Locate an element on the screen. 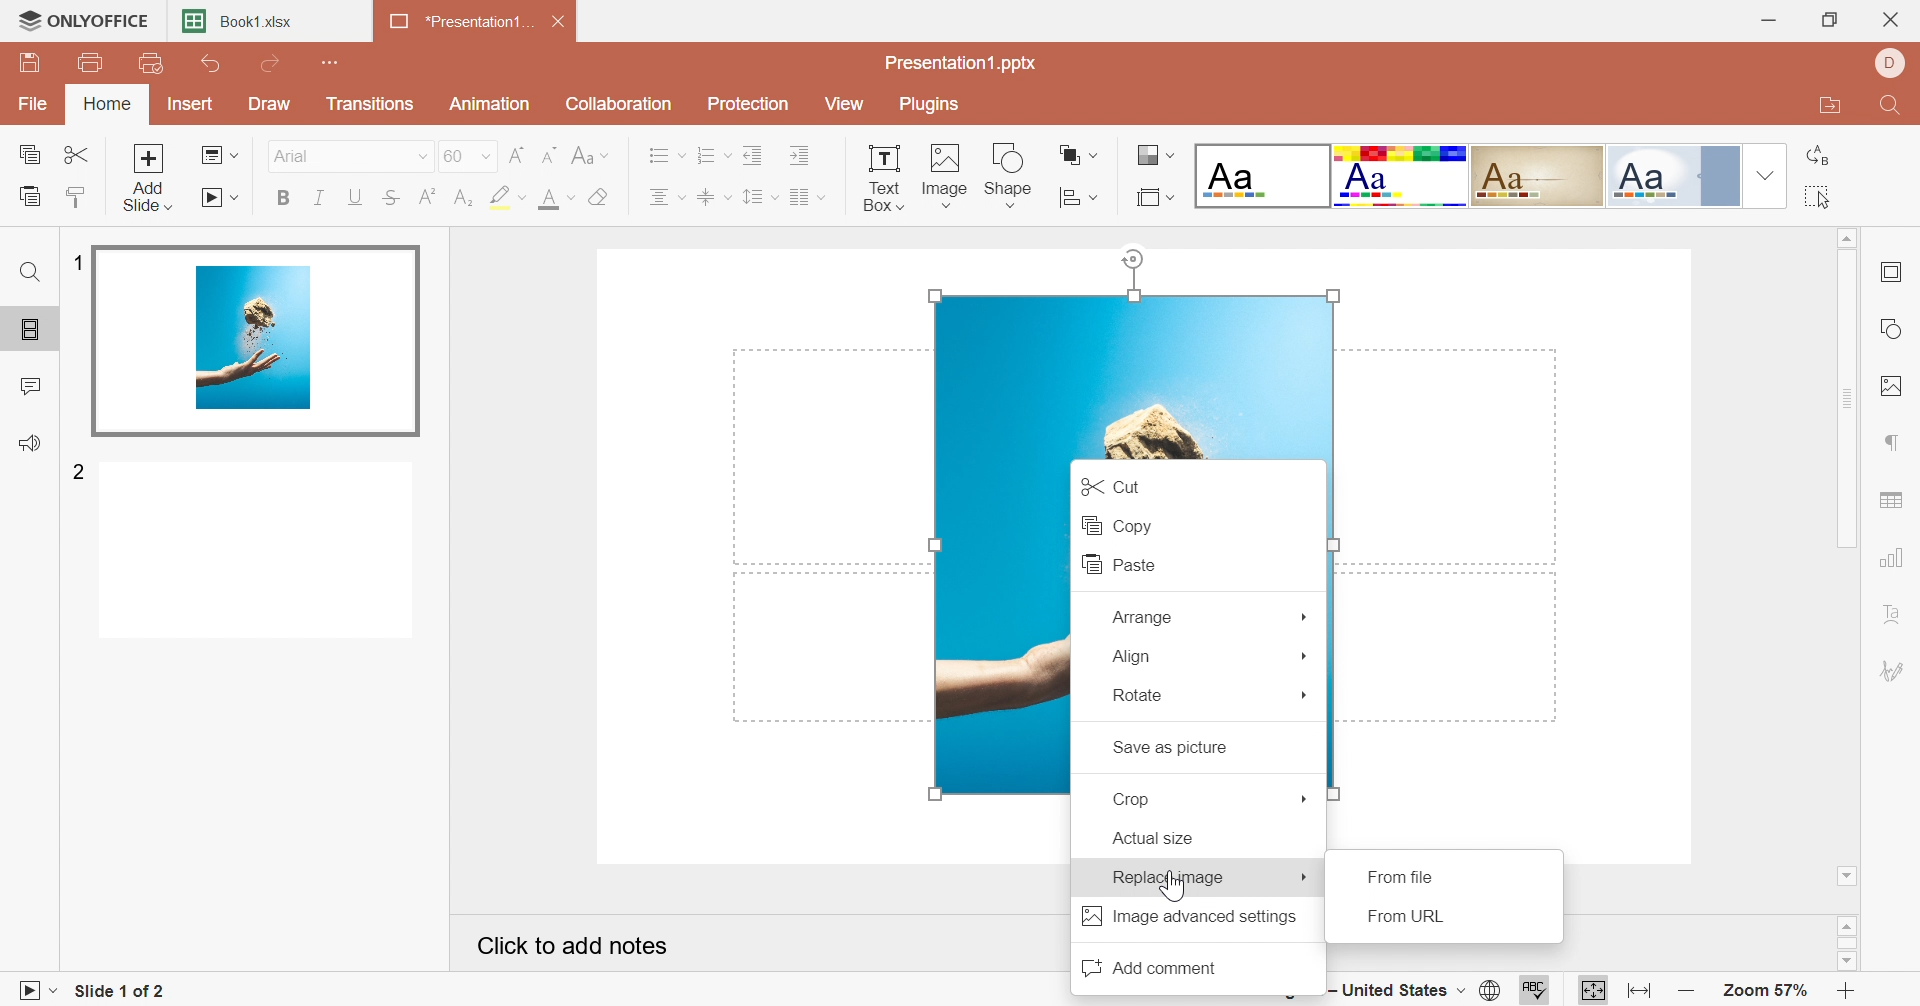  Slide 1 of 2 is located at coordinates (114, 992).